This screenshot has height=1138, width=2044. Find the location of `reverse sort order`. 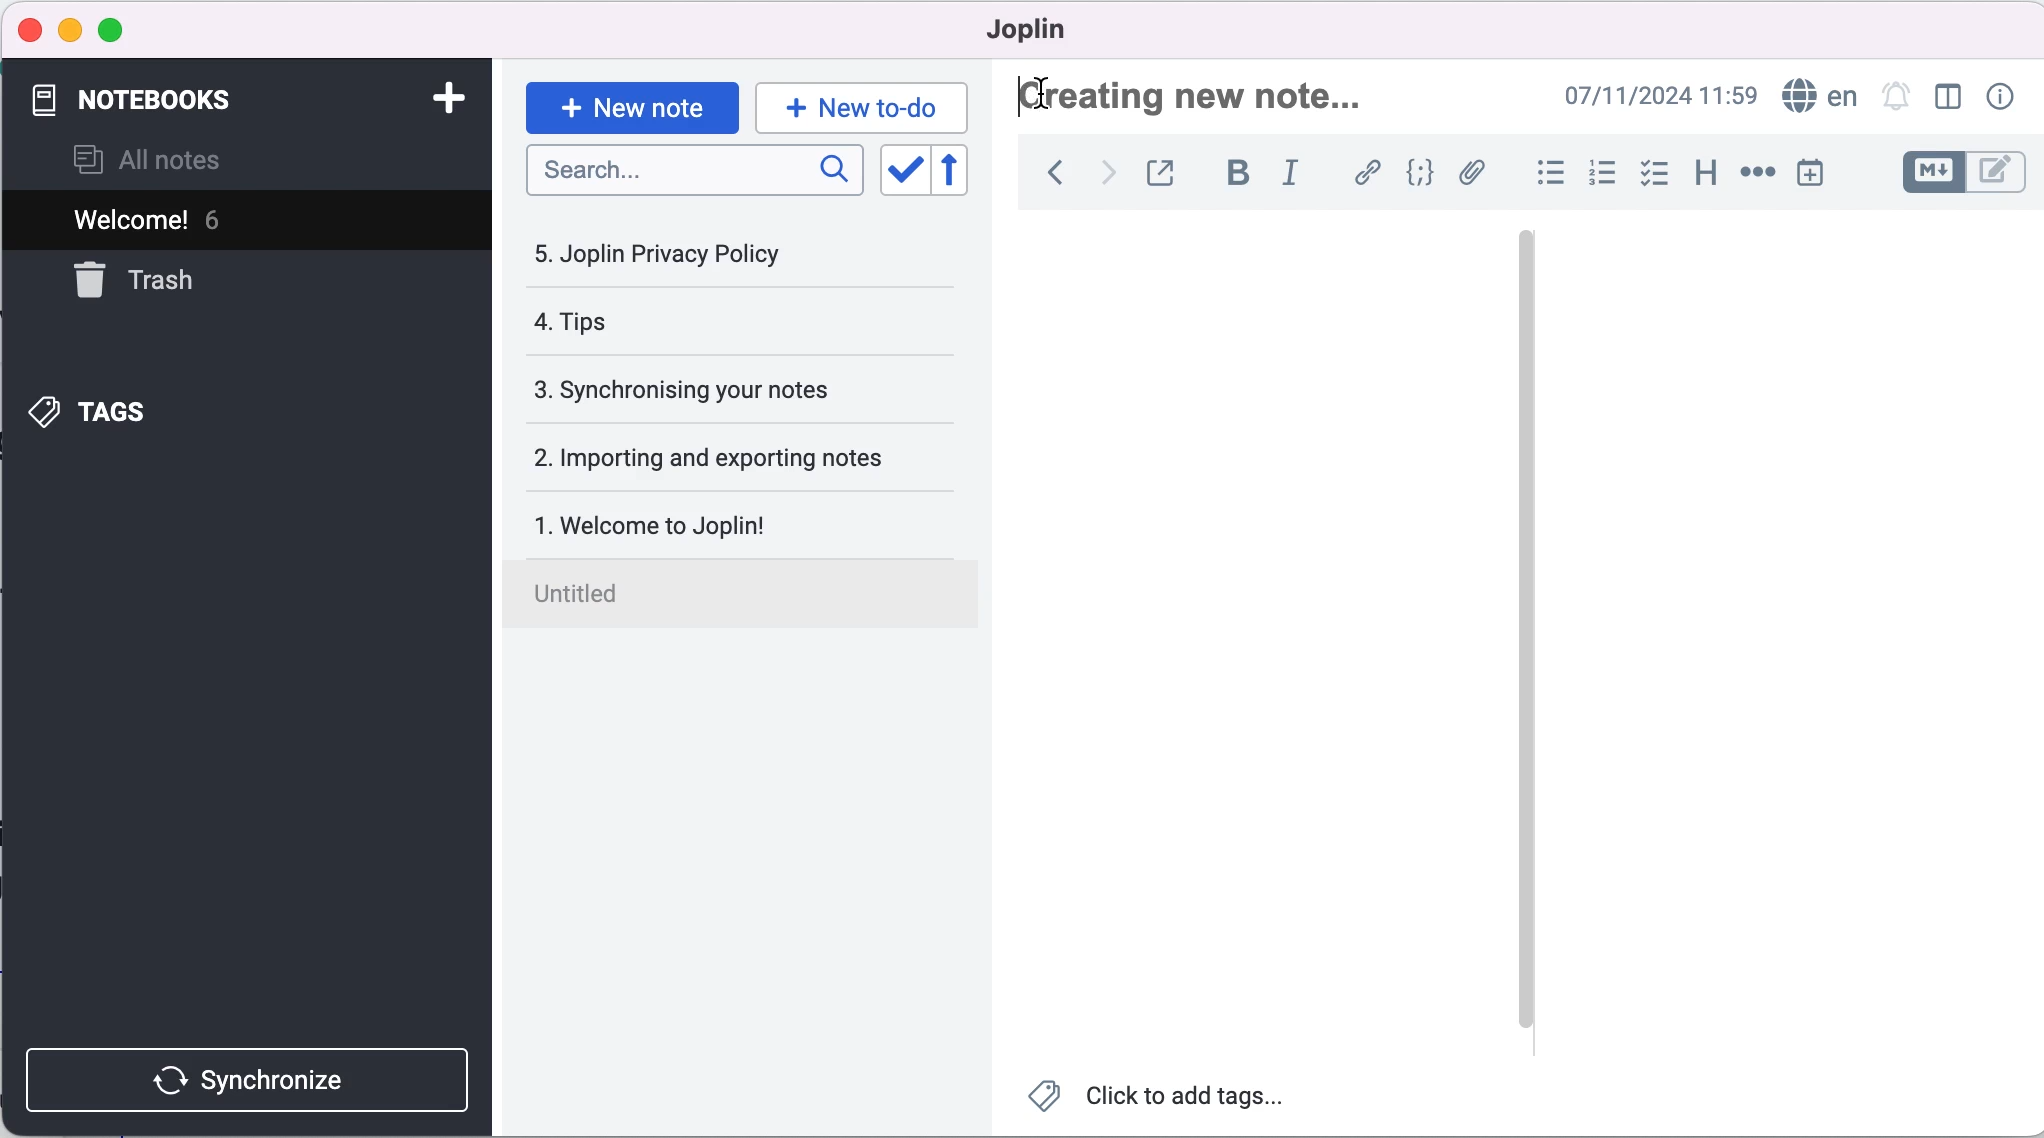

reverse sort order is located at coordinates (956, 171).